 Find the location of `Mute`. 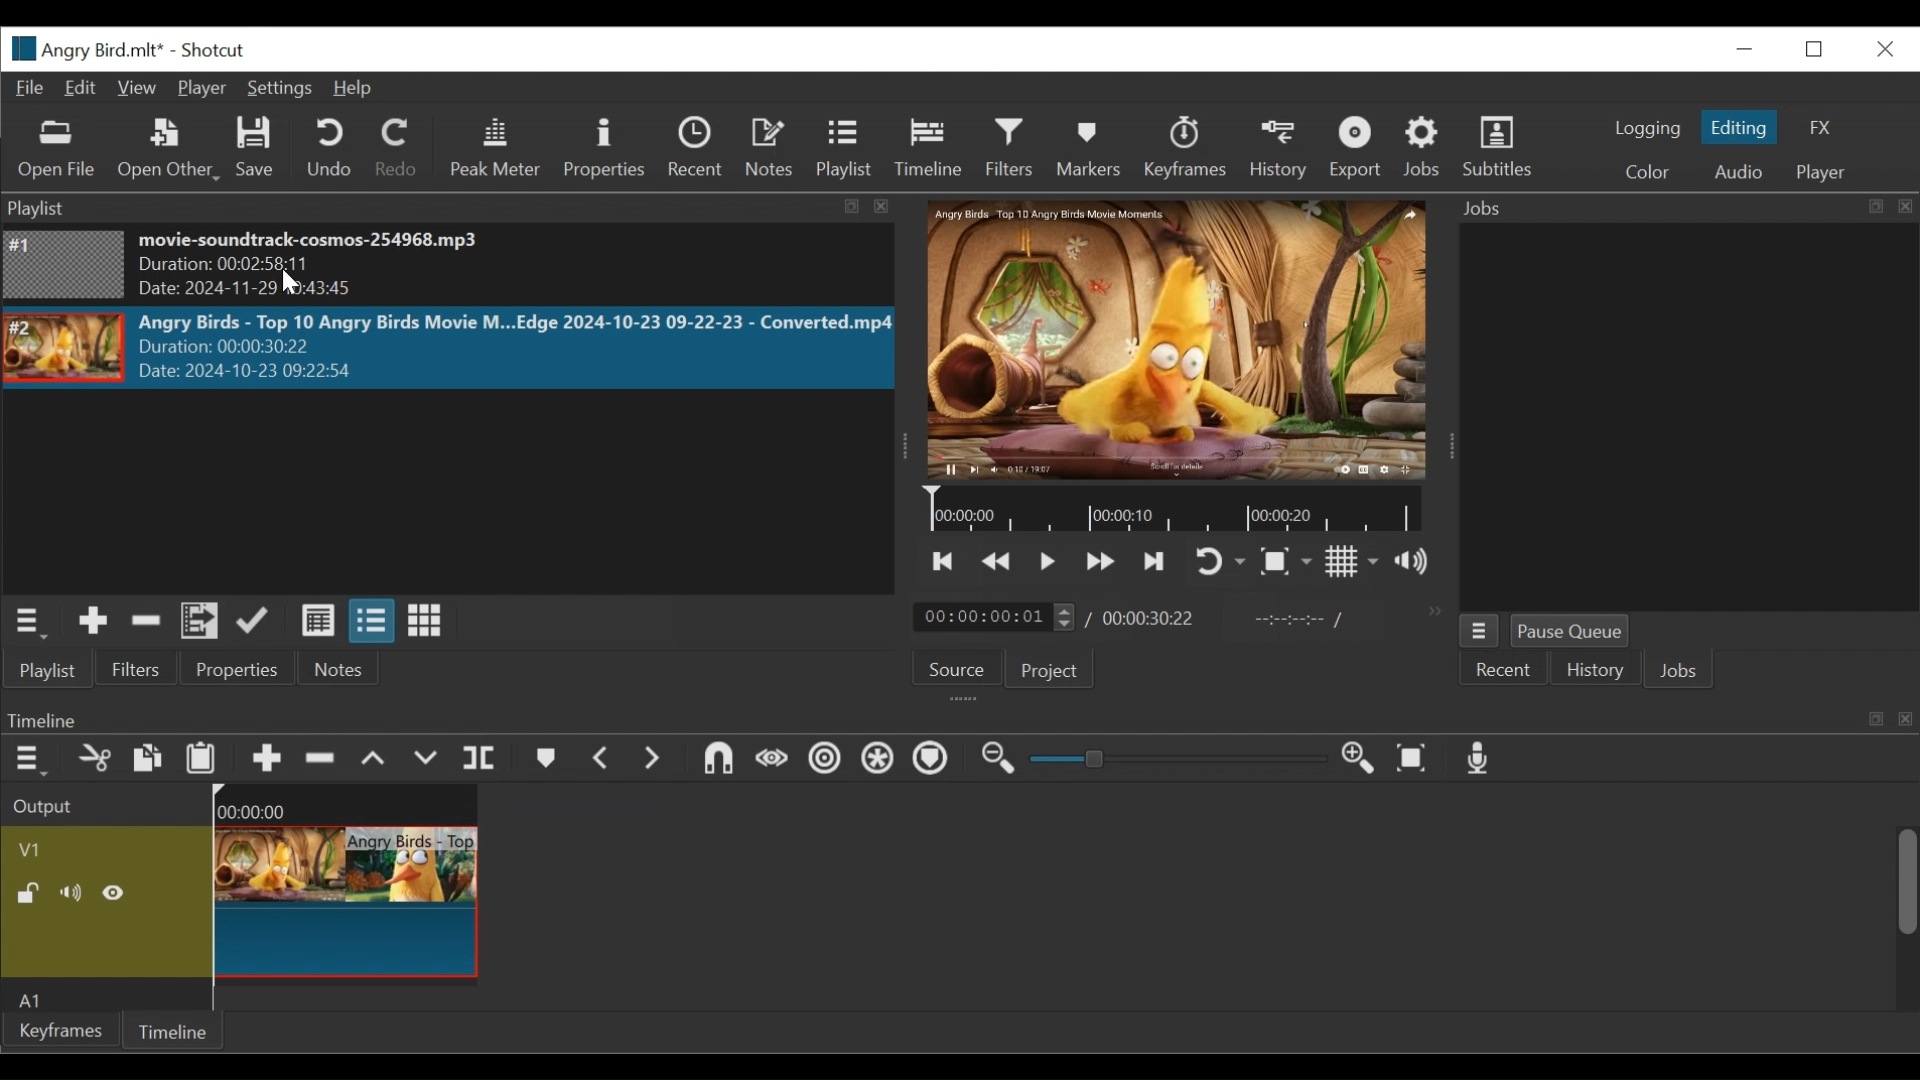

Mute is located at coordinates (74, 892).